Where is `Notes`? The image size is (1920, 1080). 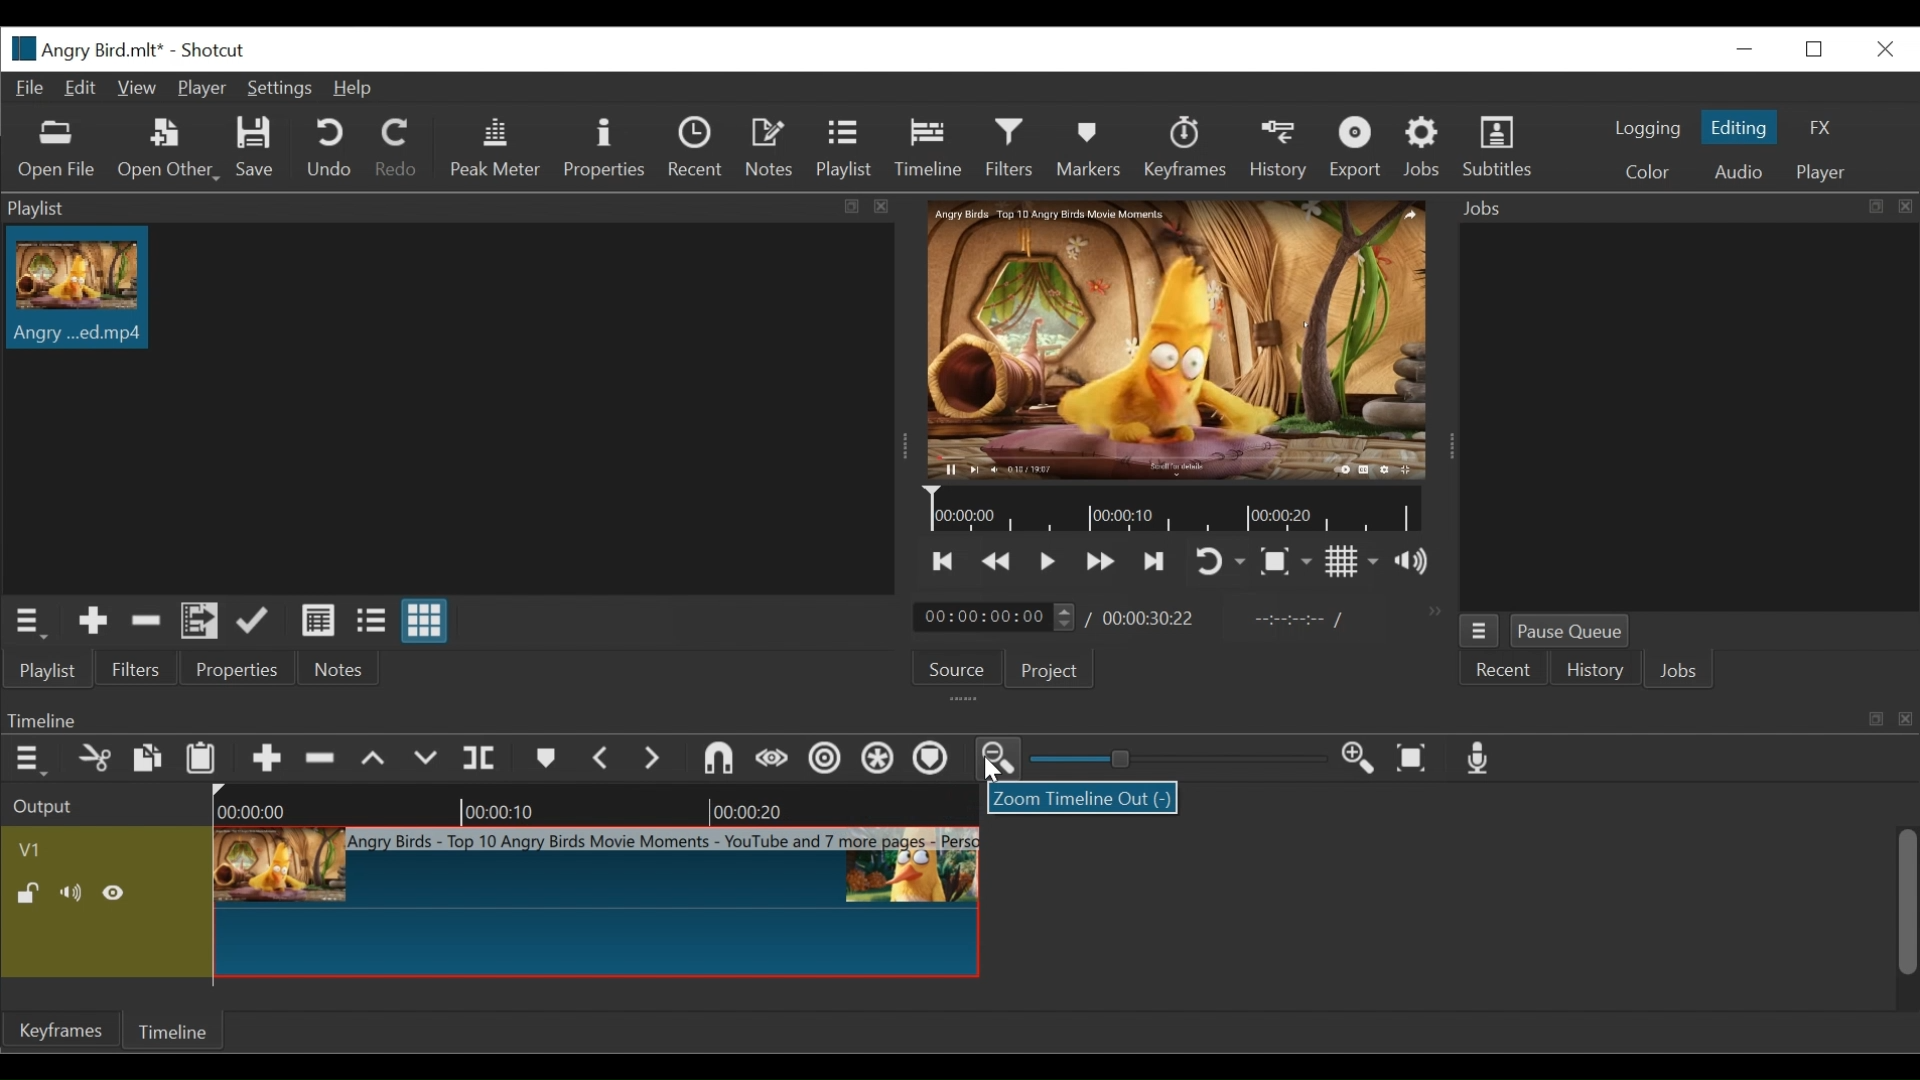 Notes is located at coordinates (770, 147).